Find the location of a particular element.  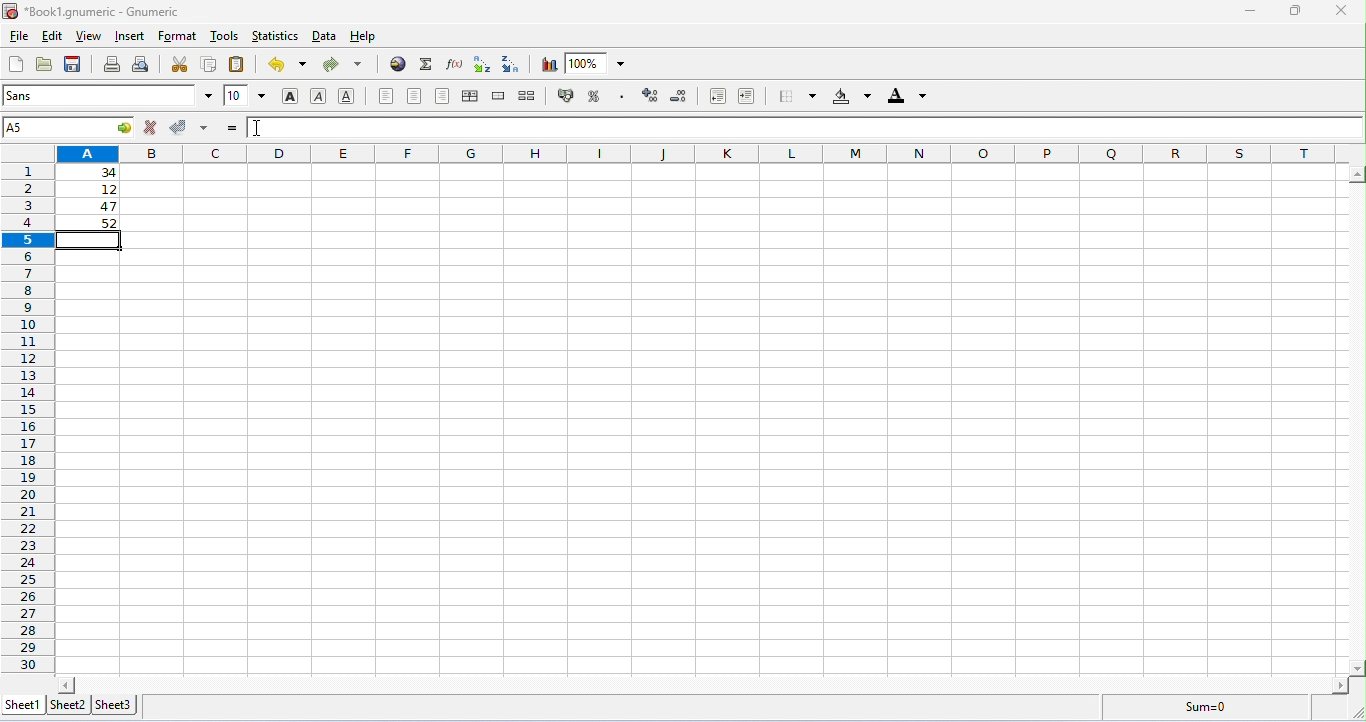

redo is located at coordinates (342, 65).